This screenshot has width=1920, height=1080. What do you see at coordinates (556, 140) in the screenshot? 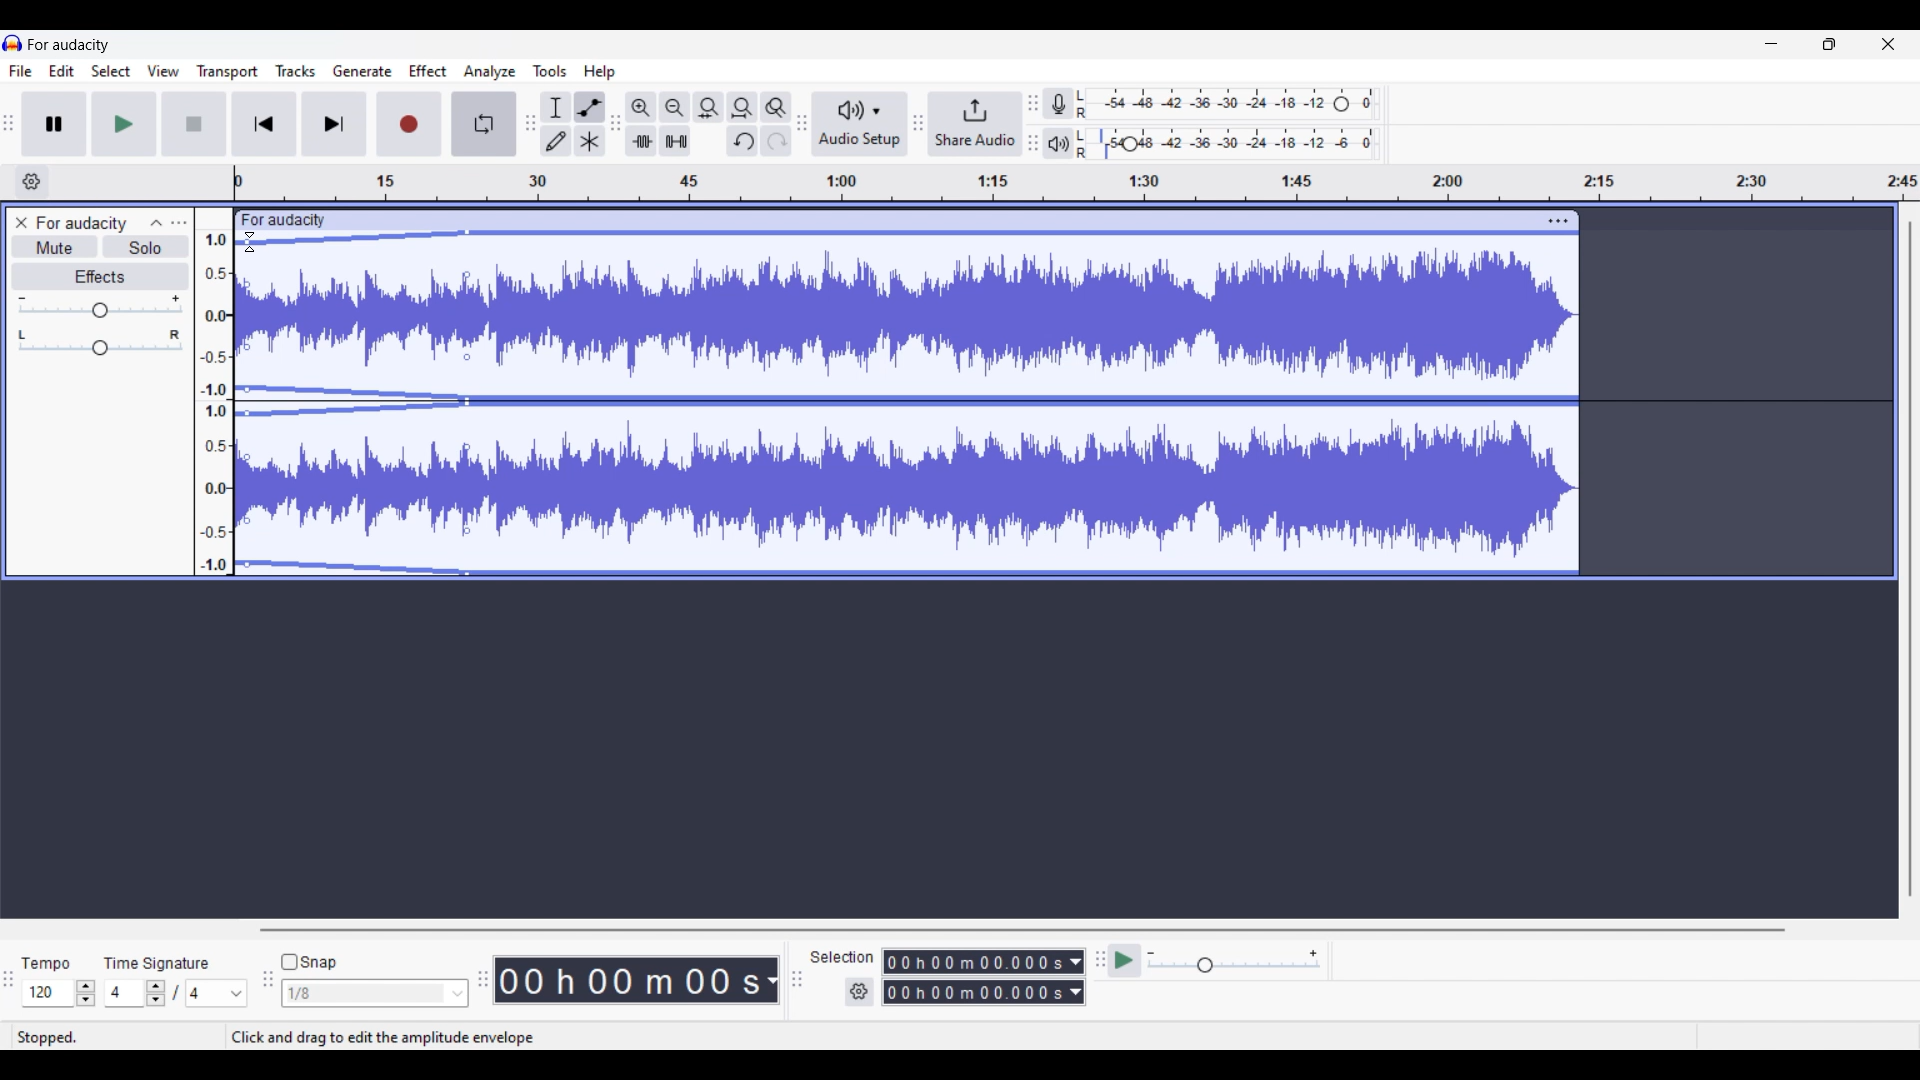
I see `Draw tool` at bounding box center [556, 140].